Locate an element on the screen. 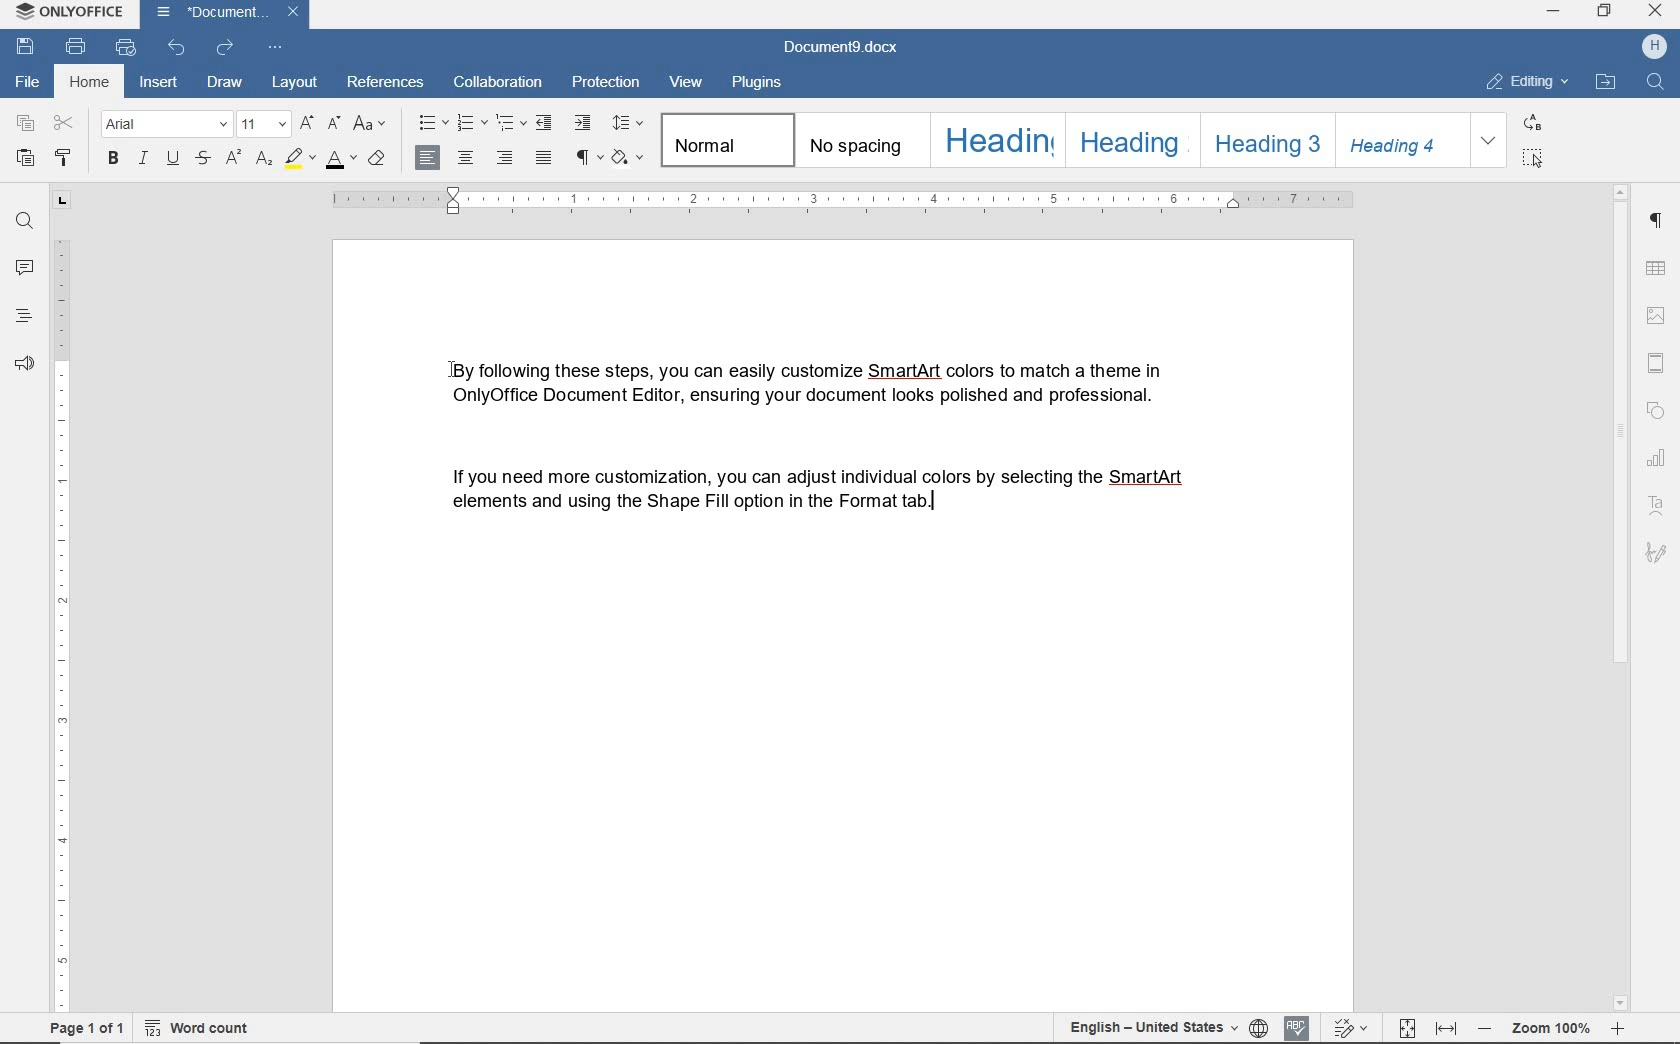 This screenshot has height=1044, width=1680. spell checking is located at coordinates (1299, 1023).